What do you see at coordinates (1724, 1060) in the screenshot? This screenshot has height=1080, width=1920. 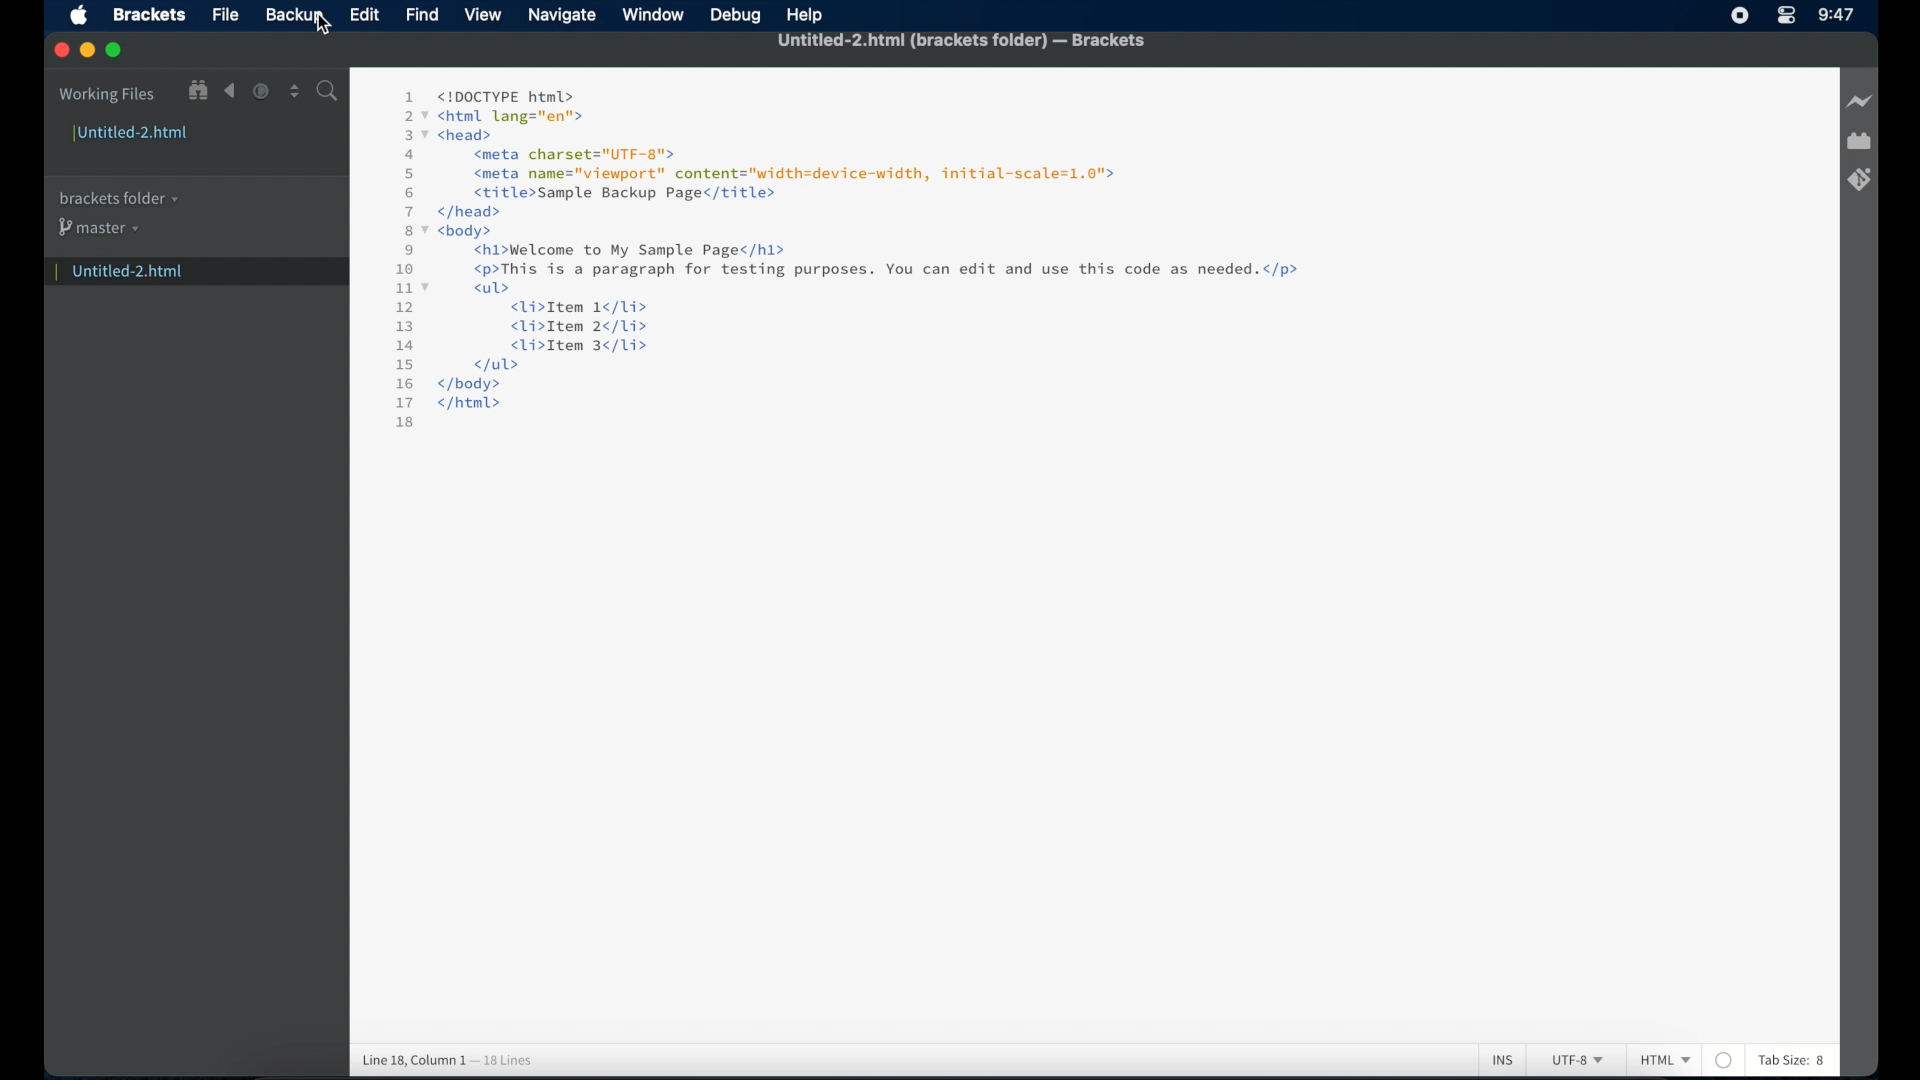 I see `no linter available for HTML` at bounding box center [1724, 1060].